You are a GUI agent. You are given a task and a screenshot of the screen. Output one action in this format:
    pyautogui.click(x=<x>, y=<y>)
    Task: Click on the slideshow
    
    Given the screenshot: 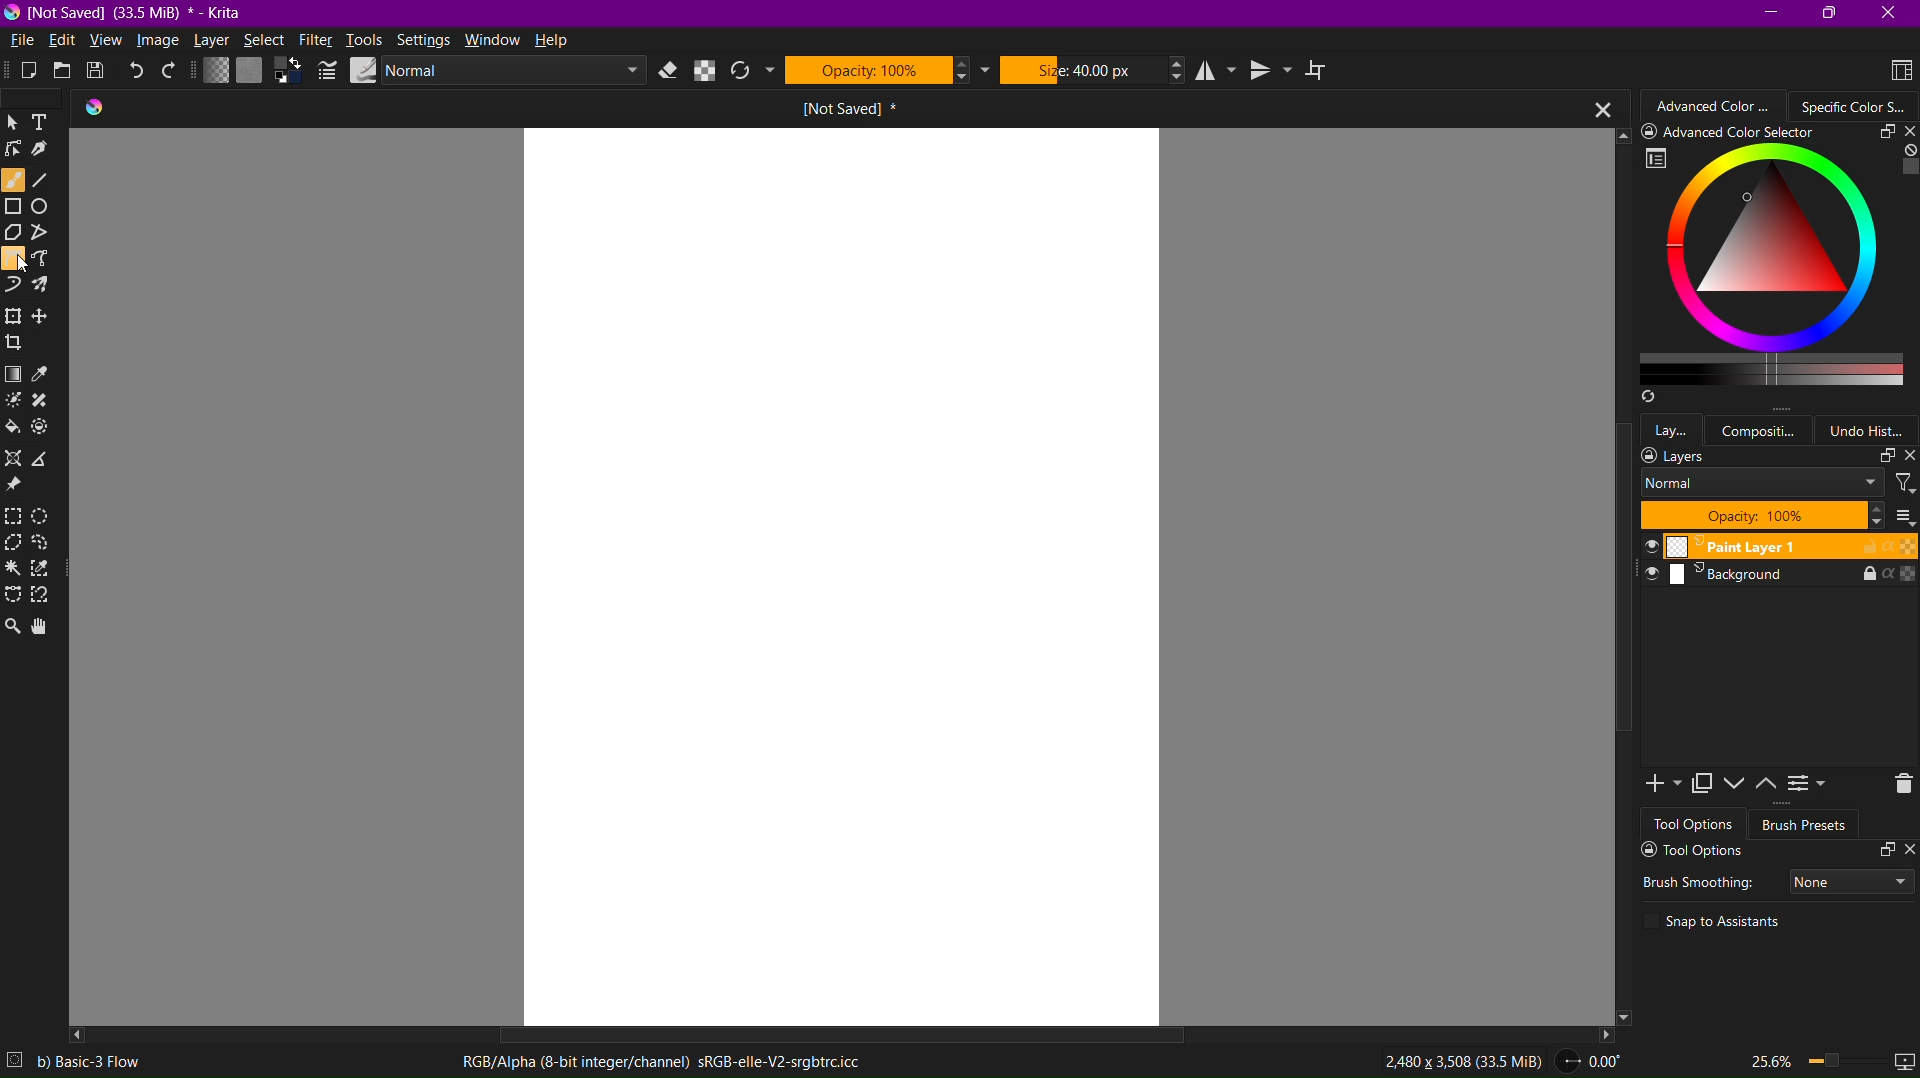 What is the action you would take?
    pyautogui.click(x=1900, y=1053)
    